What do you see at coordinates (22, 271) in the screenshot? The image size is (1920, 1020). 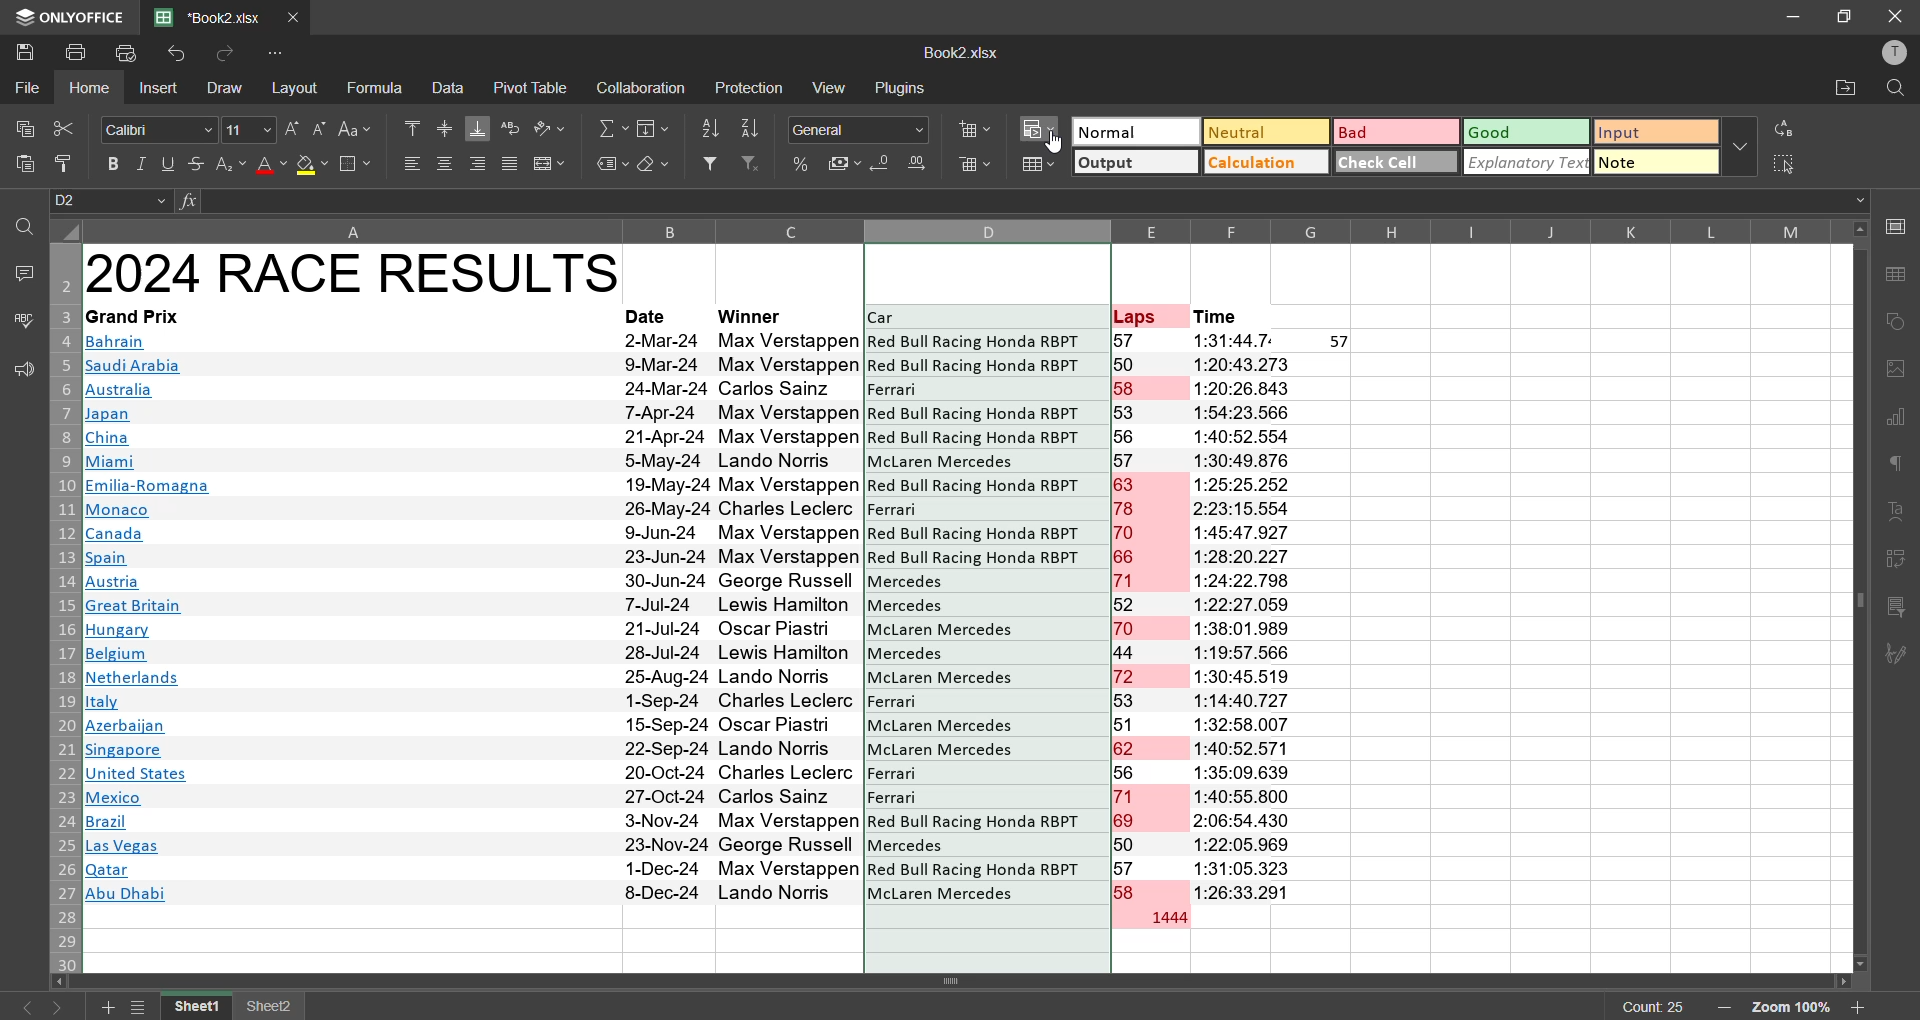 I see `comments` at bounding box center [22, 271].